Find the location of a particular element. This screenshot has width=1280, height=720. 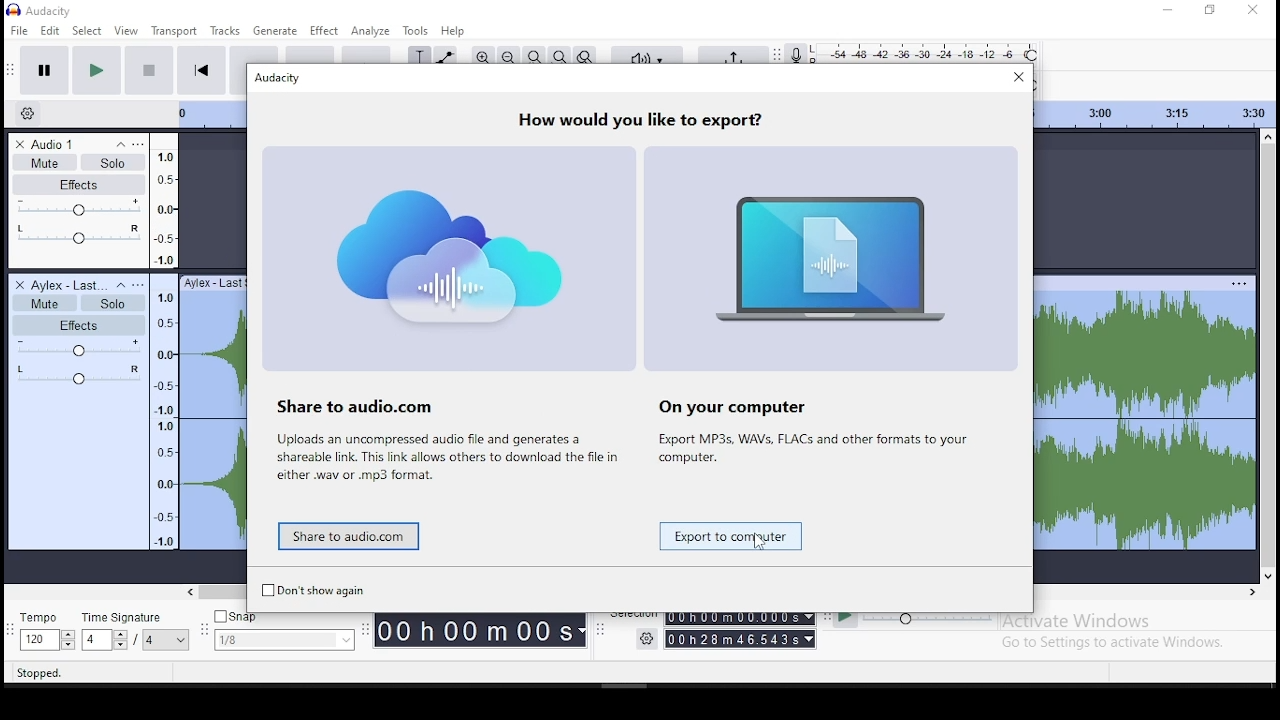

Selection is located at coordinates (634, 615).